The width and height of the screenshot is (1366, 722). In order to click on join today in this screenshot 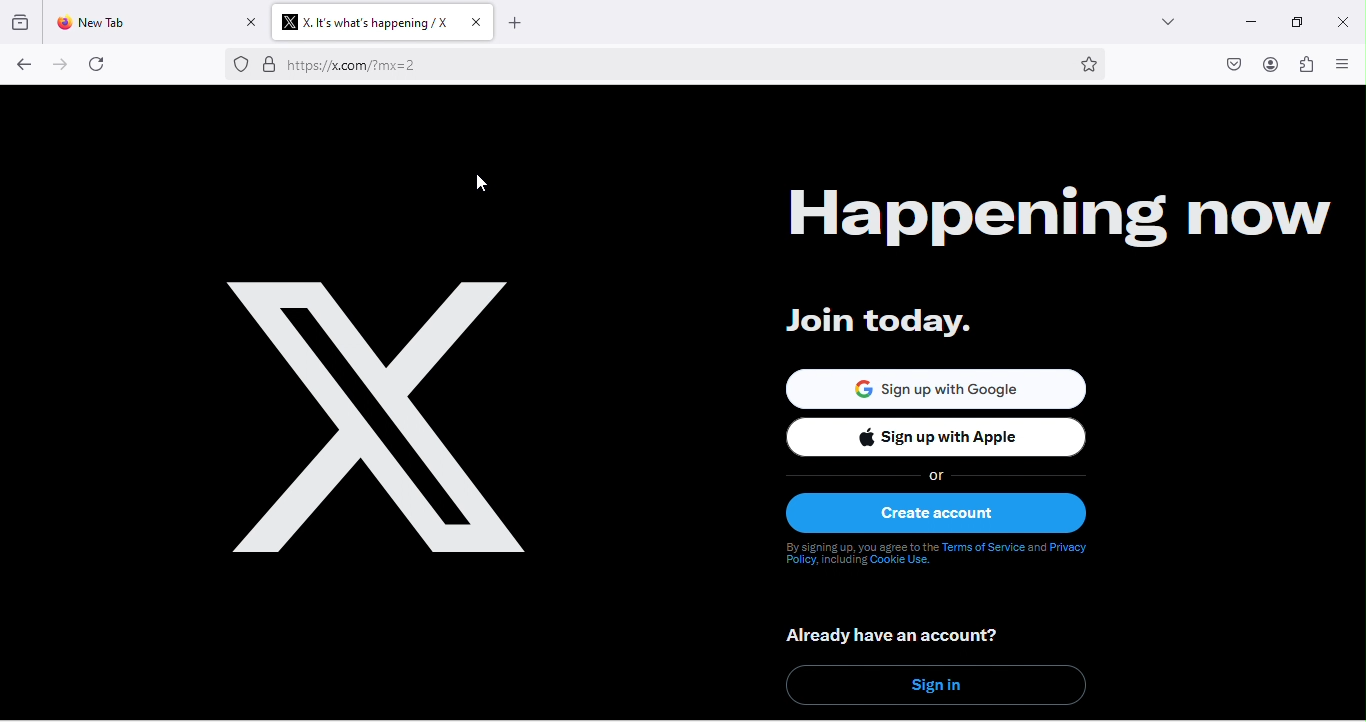, I will do `click(873, 322)`.